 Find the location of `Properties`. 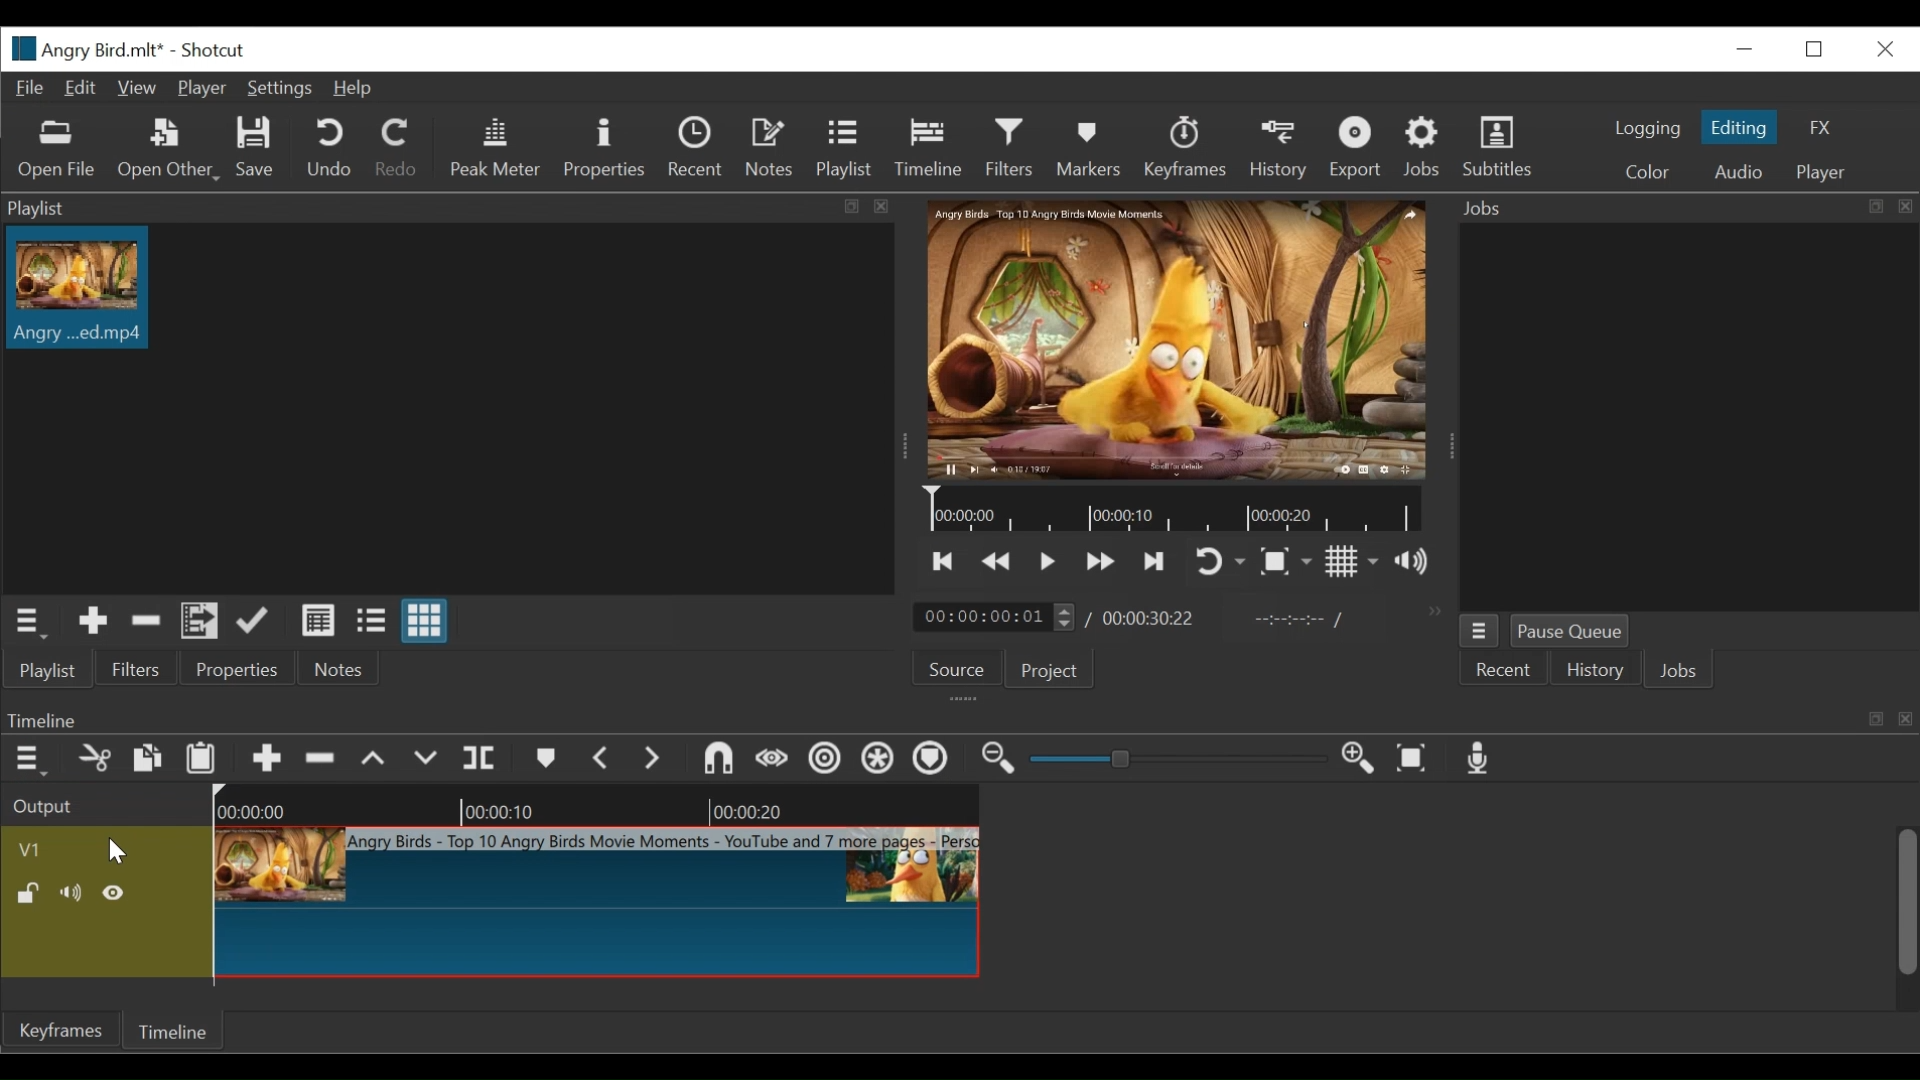

Properties is located at coordinates (609, 149).